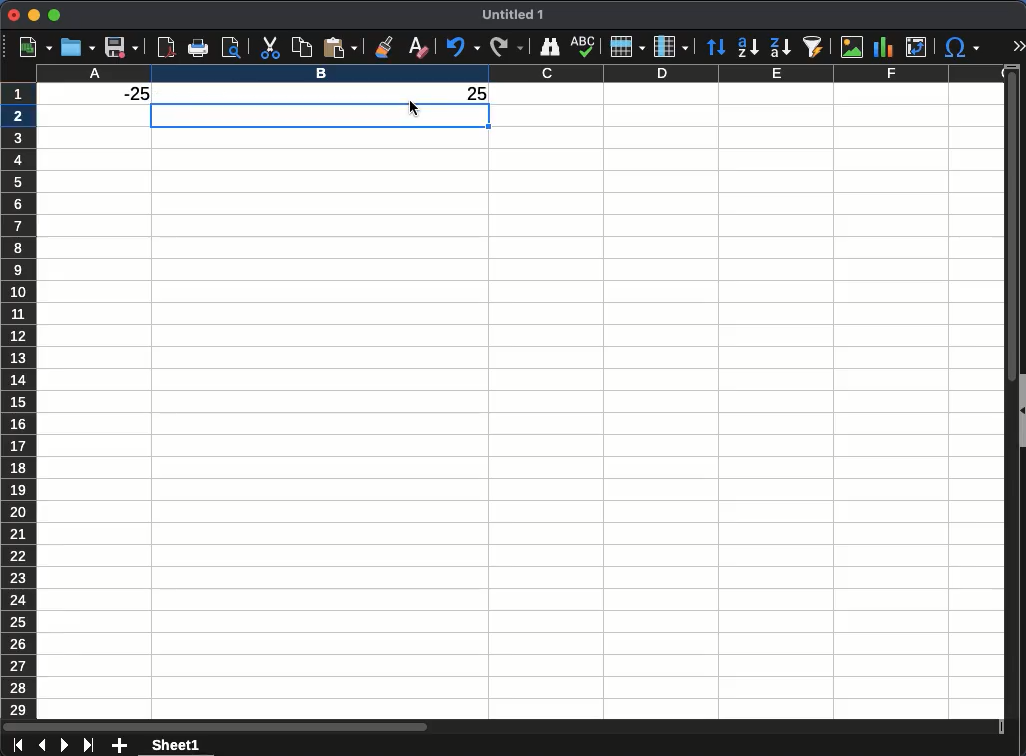 This screenshot has height=756, width=1026. What do you see at coordinates (199, 48) in the screenshot?
I see `print` at bounding box center [199, 48].